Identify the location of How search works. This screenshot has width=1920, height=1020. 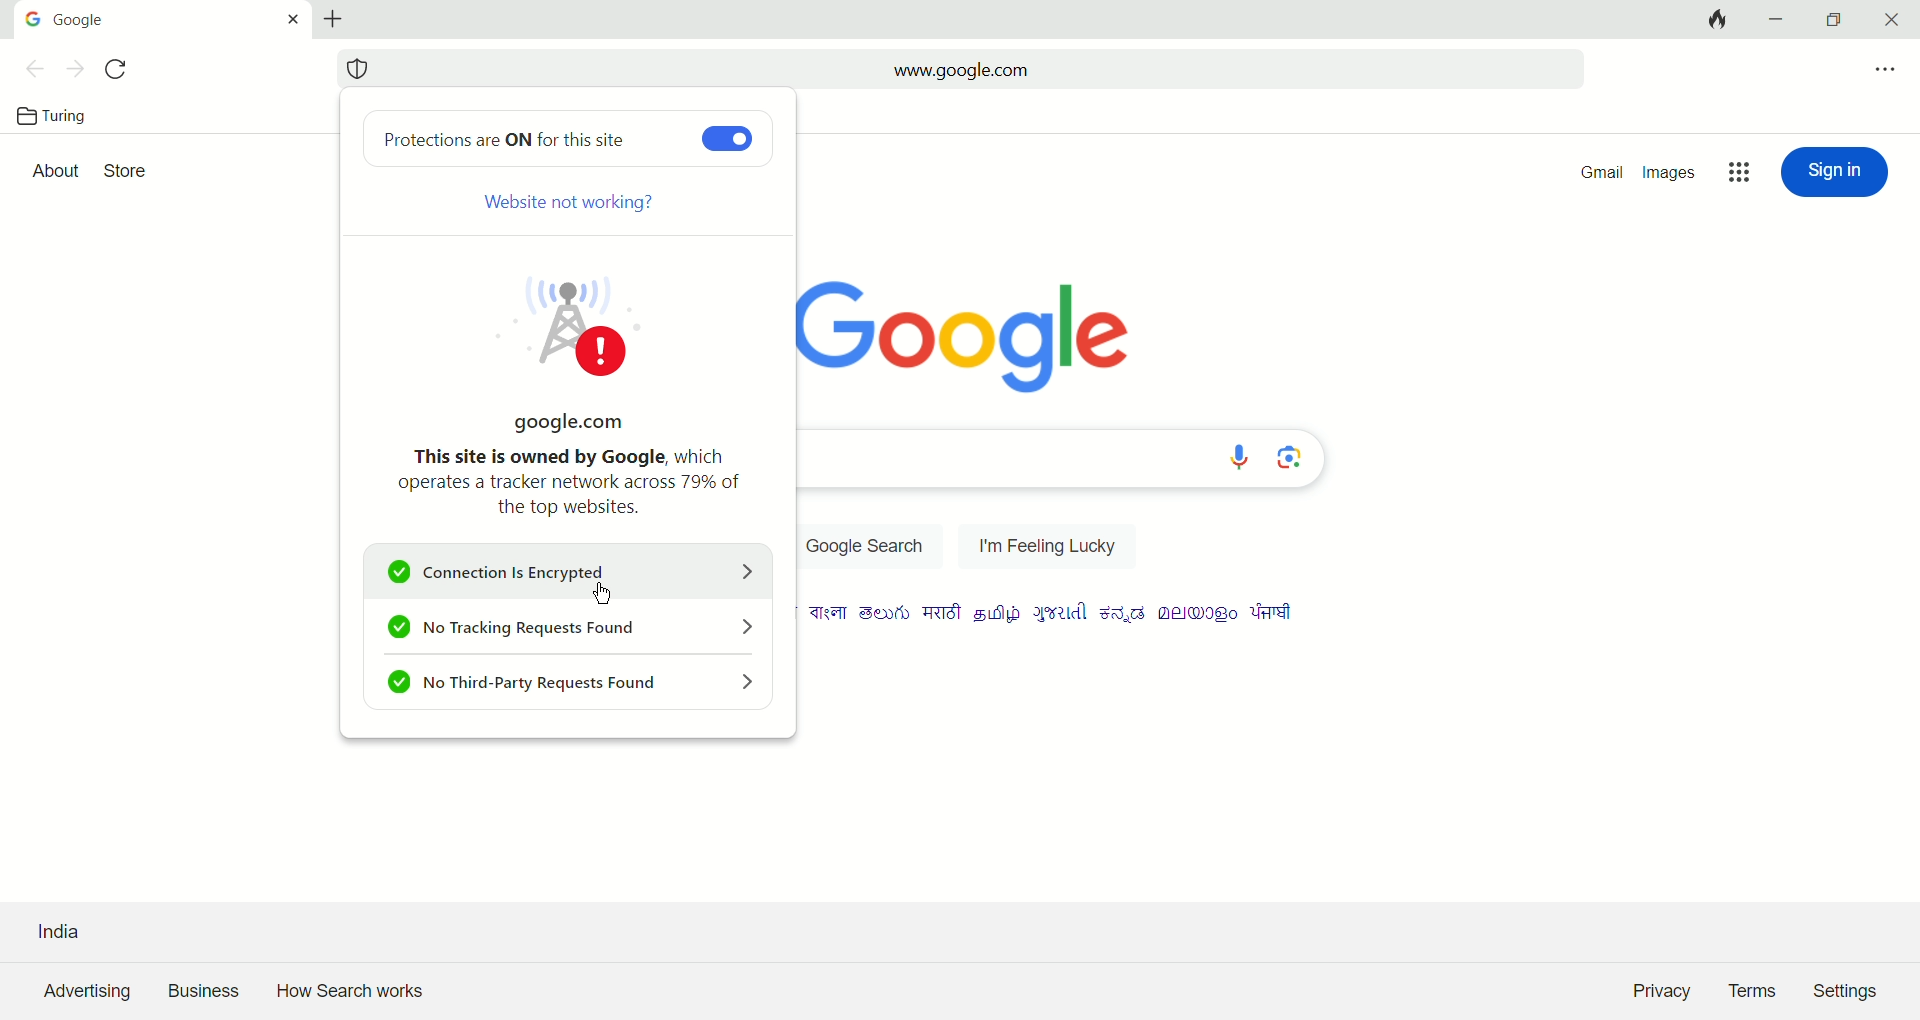
(353, 990).